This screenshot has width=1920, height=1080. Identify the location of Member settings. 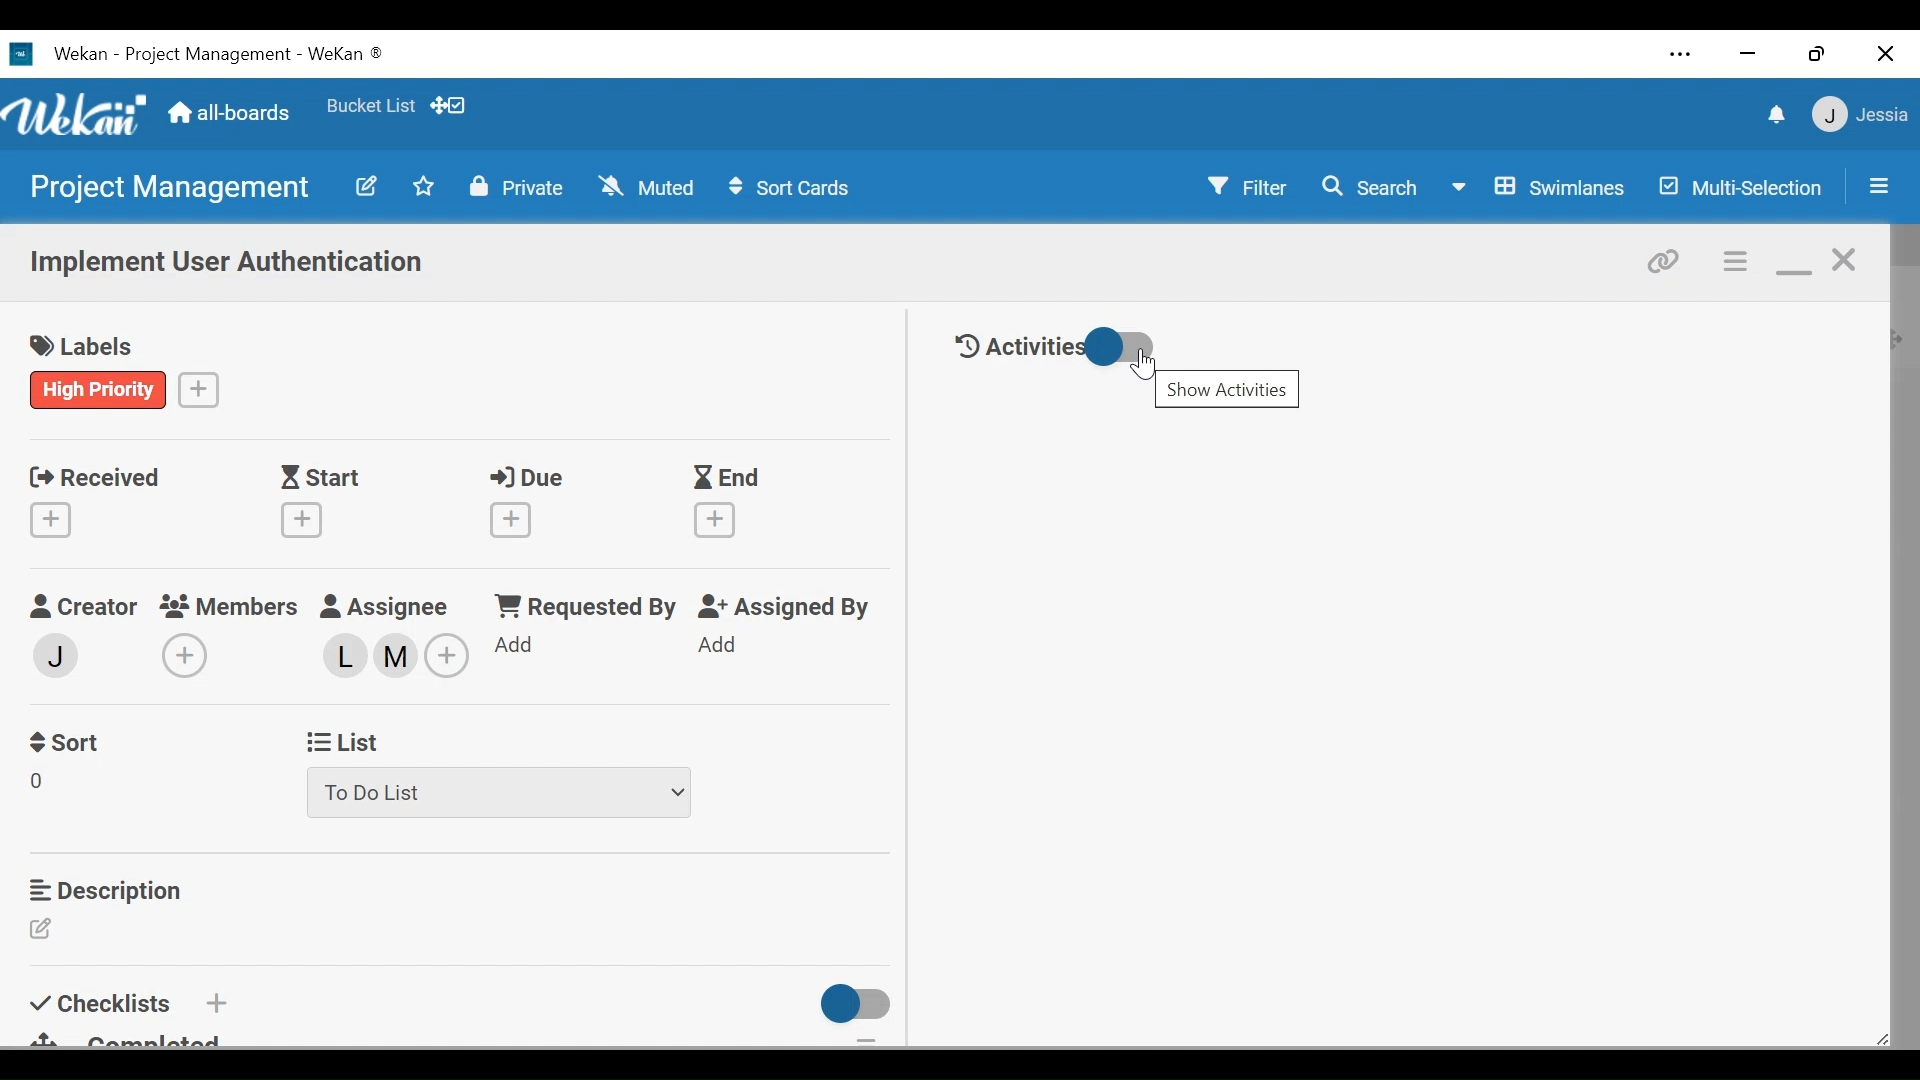
(1856, 115).